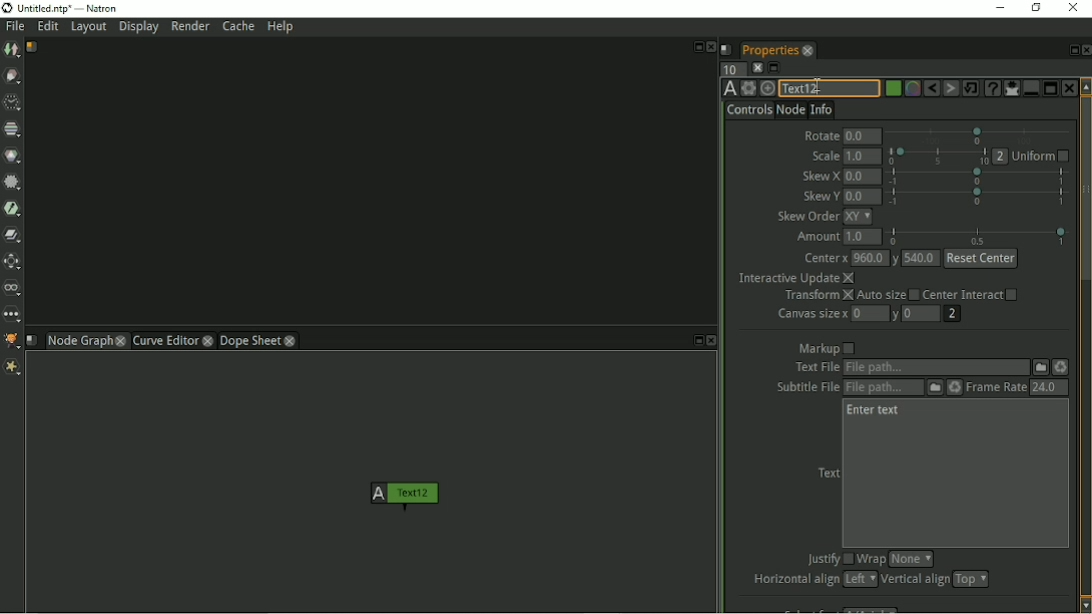 The height and width of the screenshot is (614, 1092). I want to click on Time, so click(12, 103).